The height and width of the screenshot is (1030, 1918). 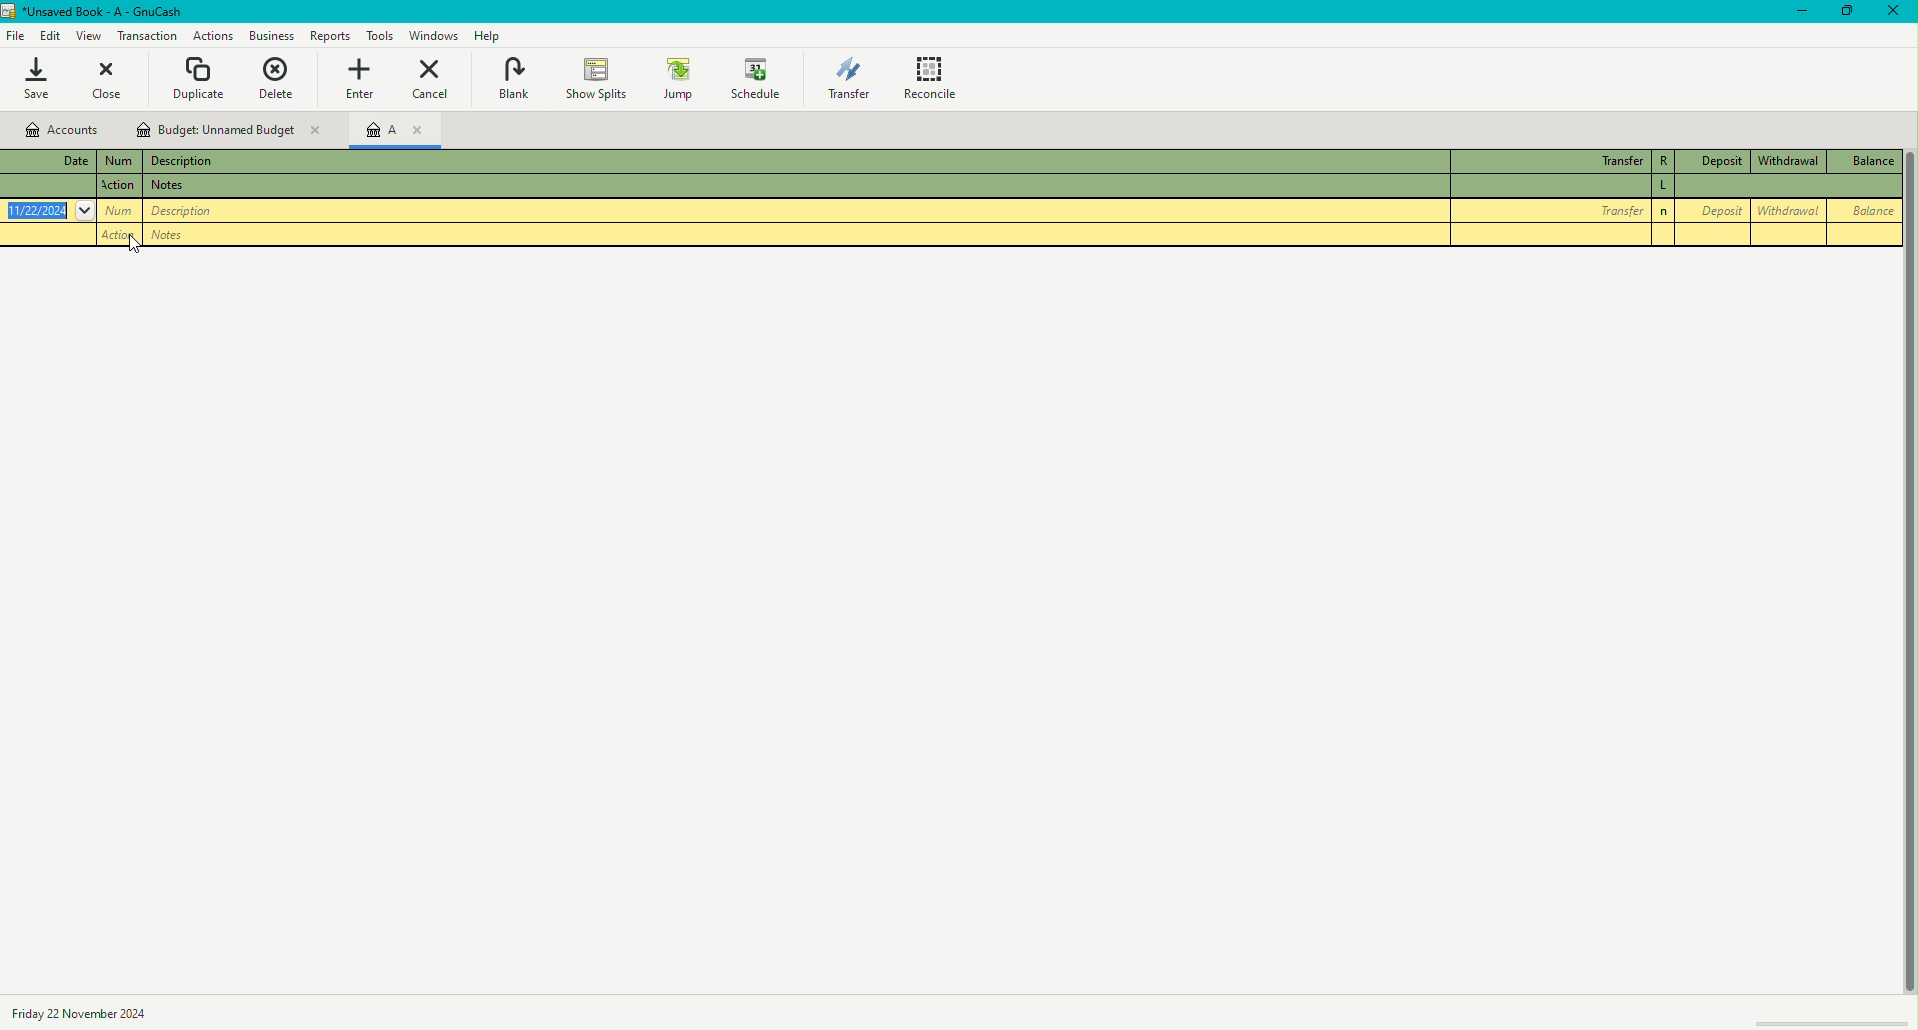 What do you see at coordinates (51, 186) in the screenshot?
I see `date` at bounding box center [51, 186].